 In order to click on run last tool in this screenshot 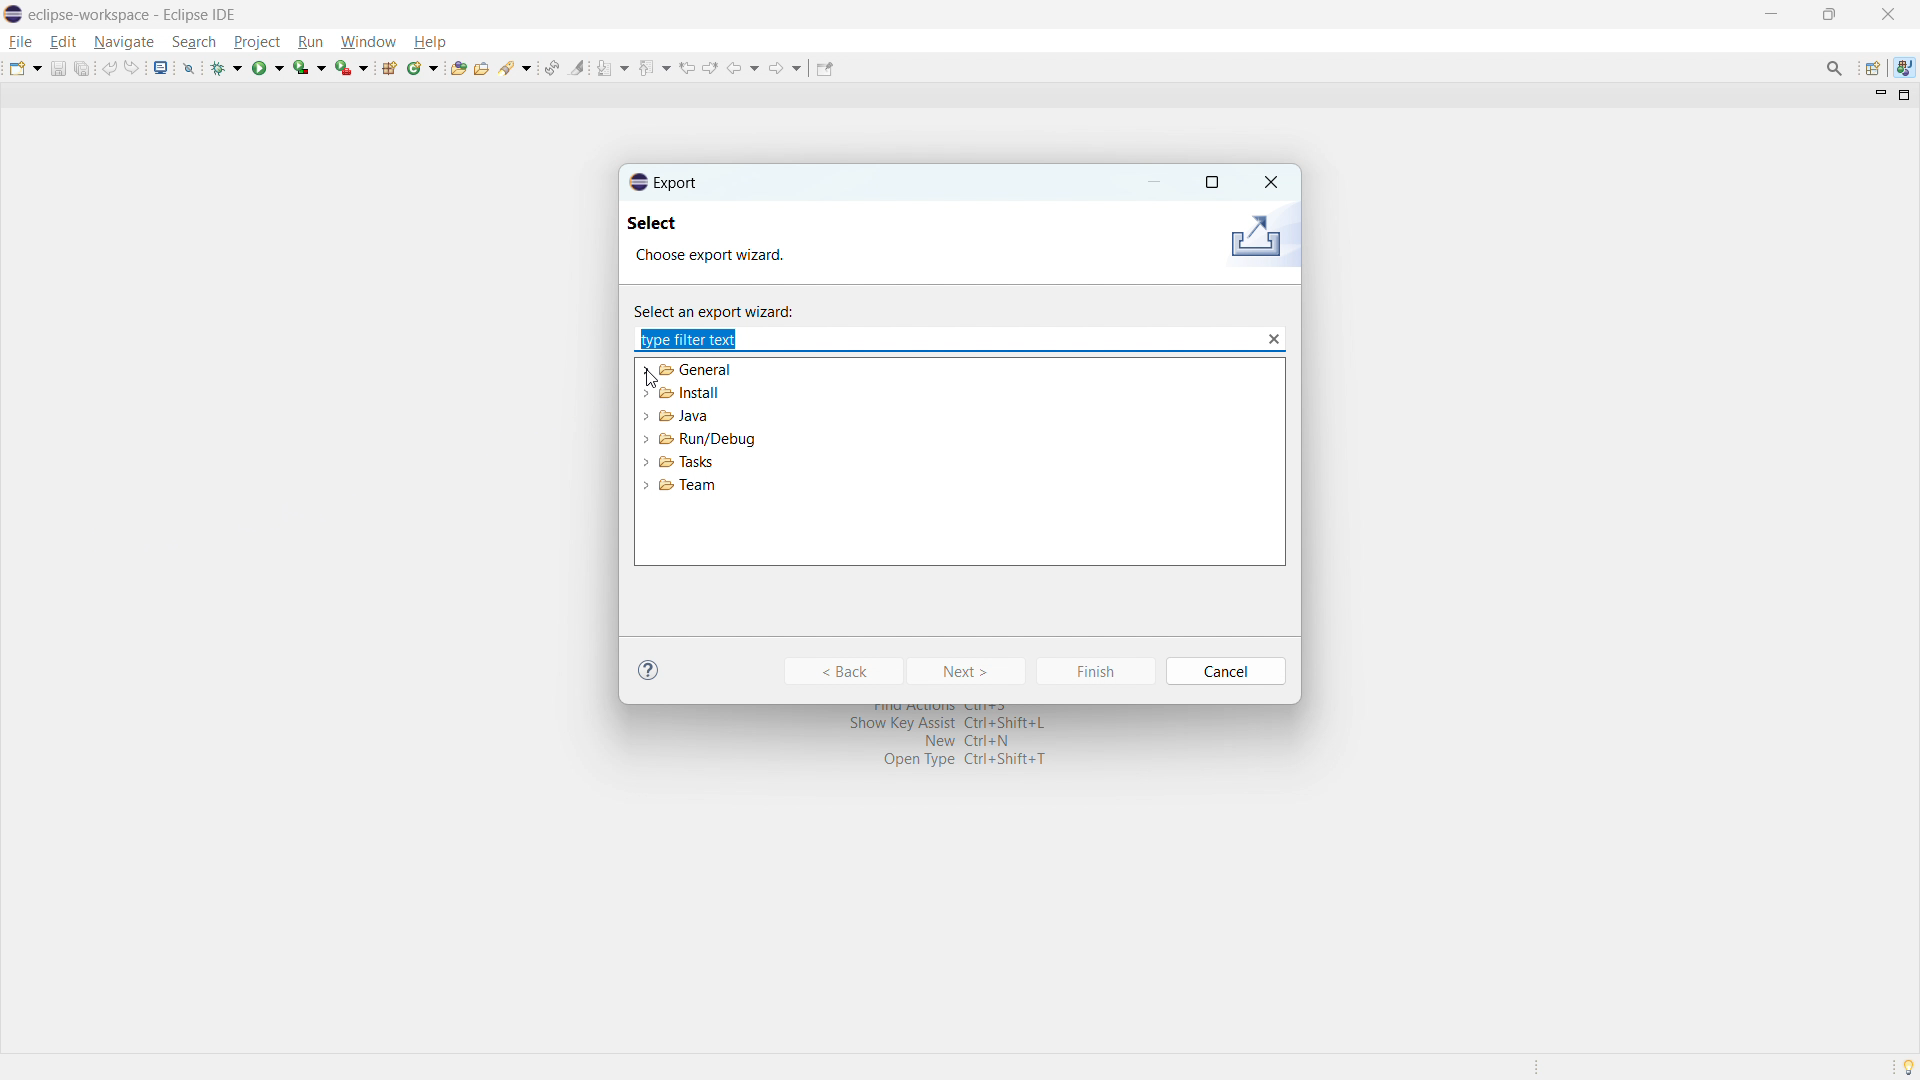, I will do `click(351, 66)`.